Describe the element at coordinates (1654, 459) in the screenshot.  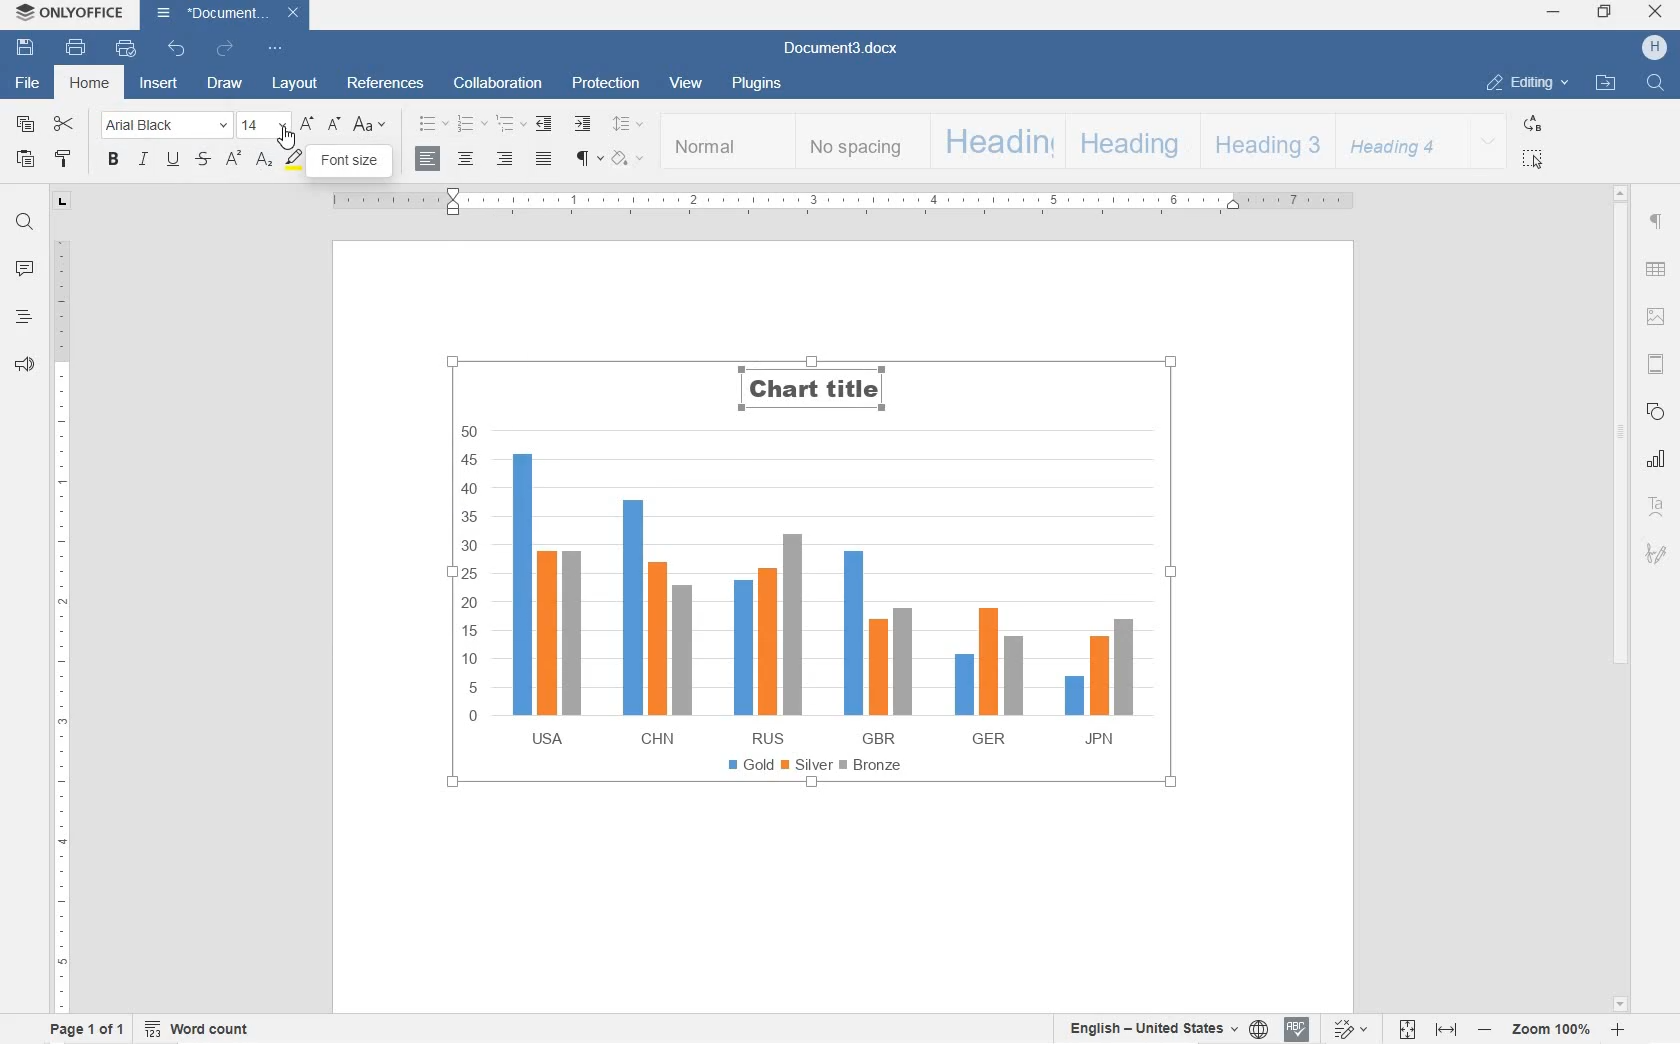
I see `CHART` at that location.